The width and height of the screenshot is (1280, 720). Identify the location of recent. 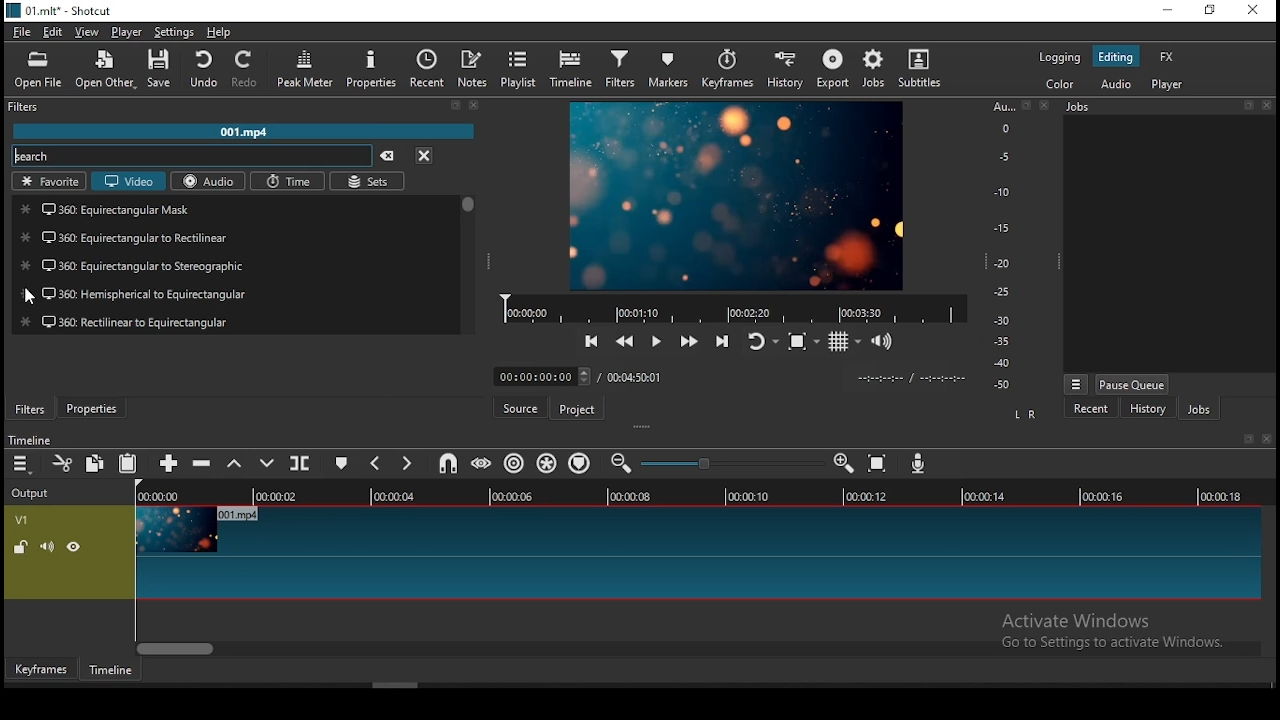
(1085, 410).